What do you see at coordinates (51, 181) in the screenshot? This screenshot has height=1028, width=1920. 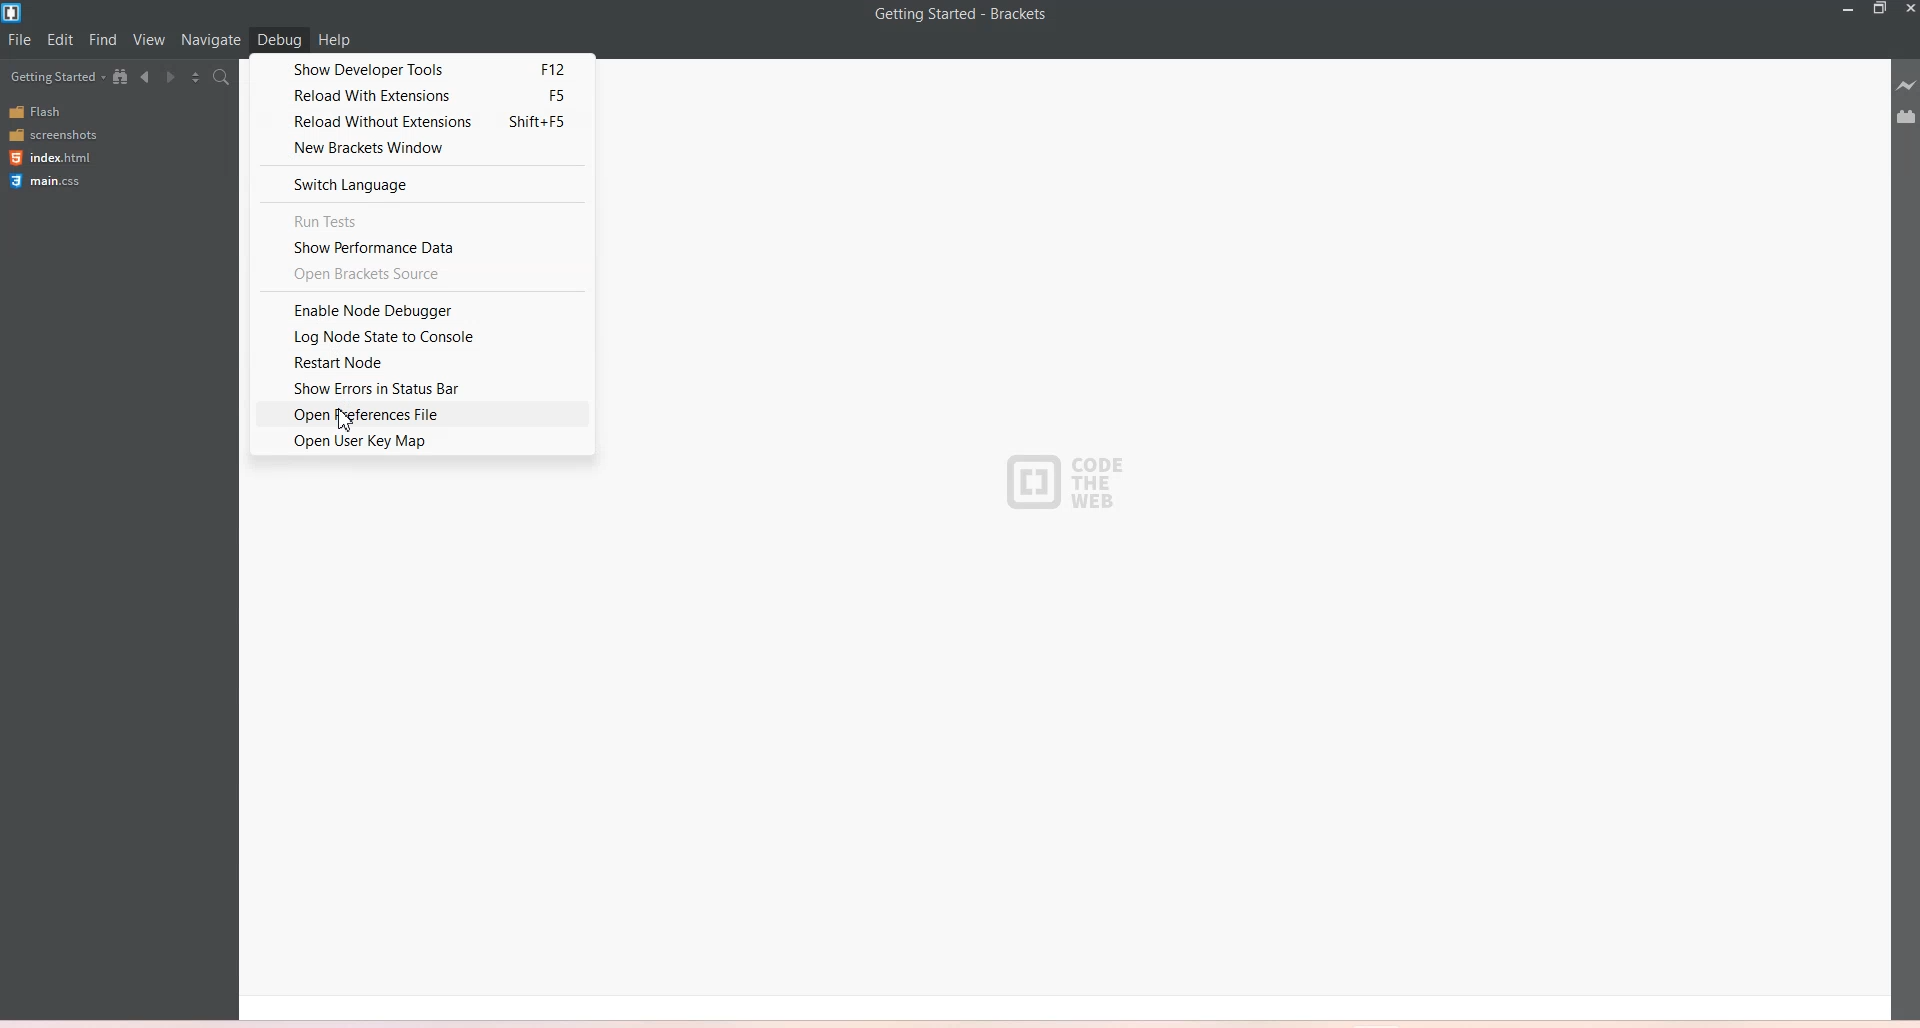 I see `main.css` at bounding box center [51, 181].